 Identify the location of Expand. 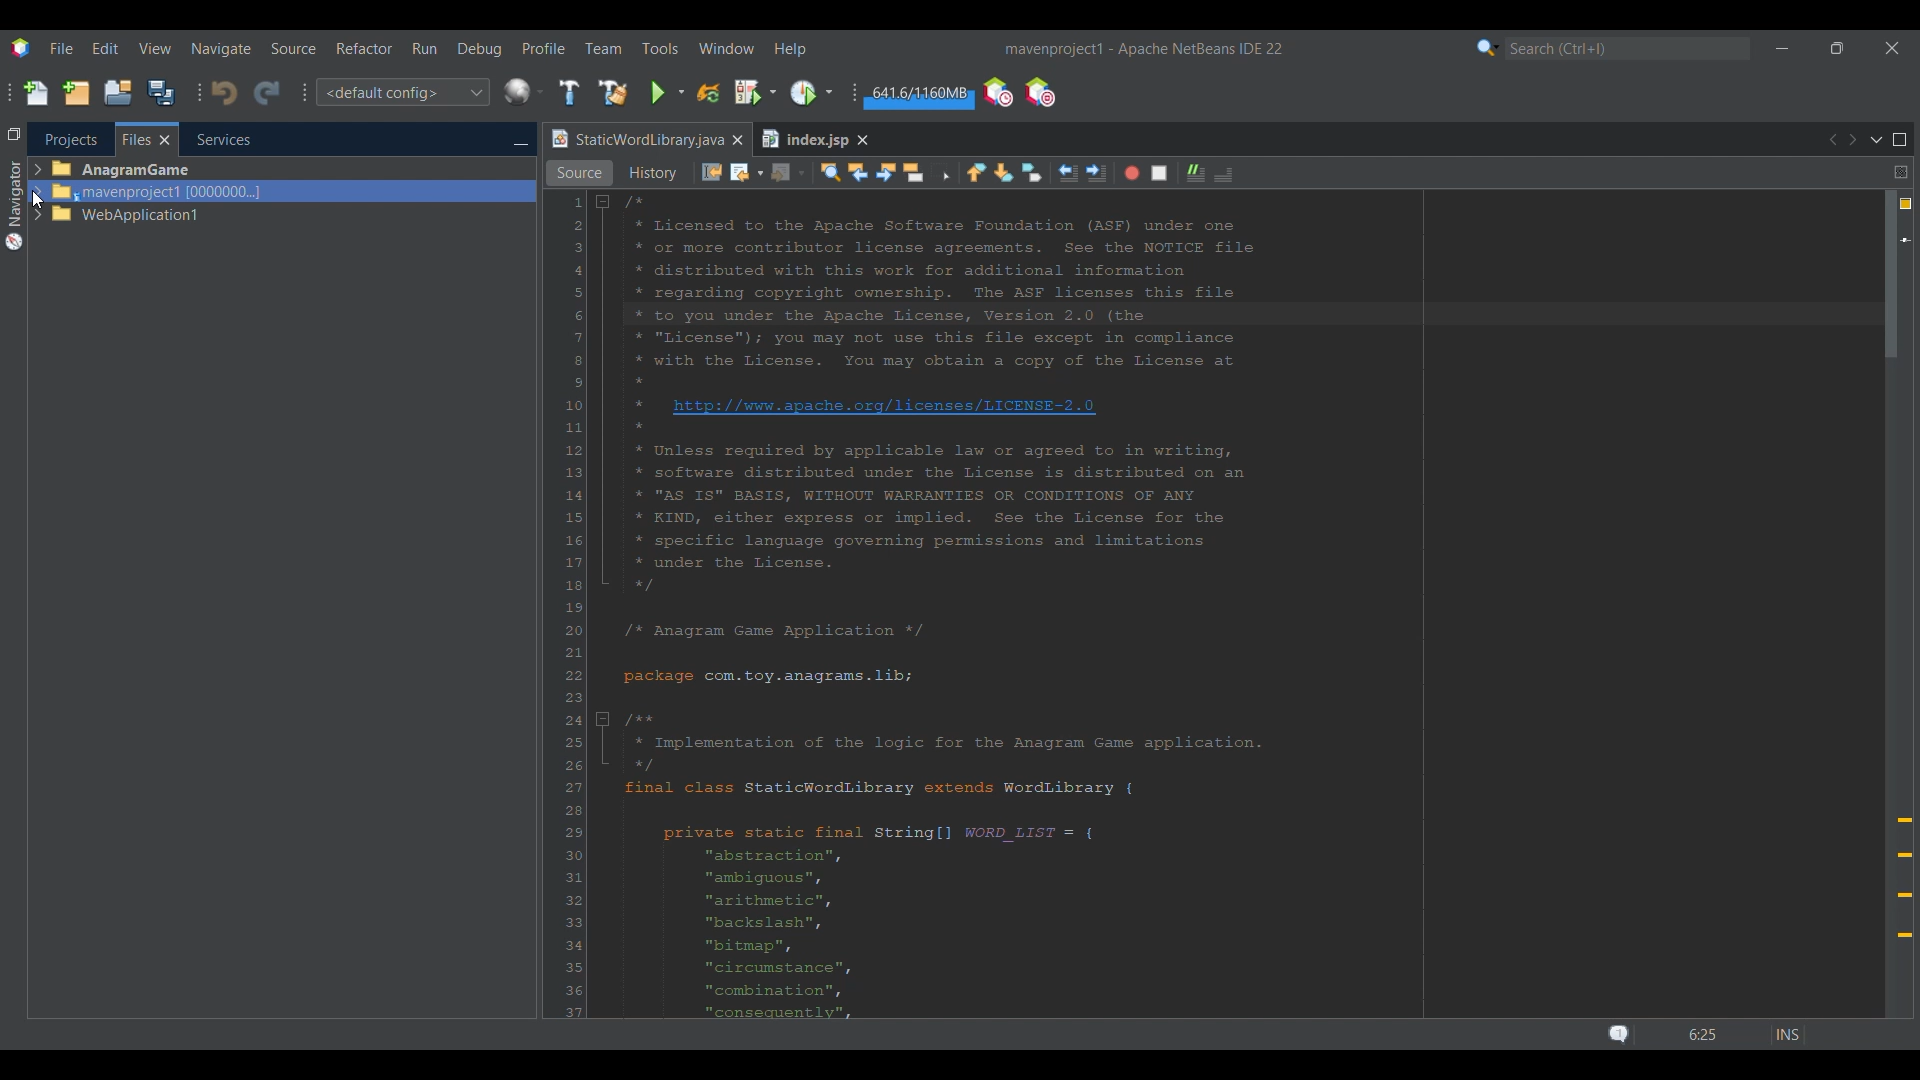
(38, 192).